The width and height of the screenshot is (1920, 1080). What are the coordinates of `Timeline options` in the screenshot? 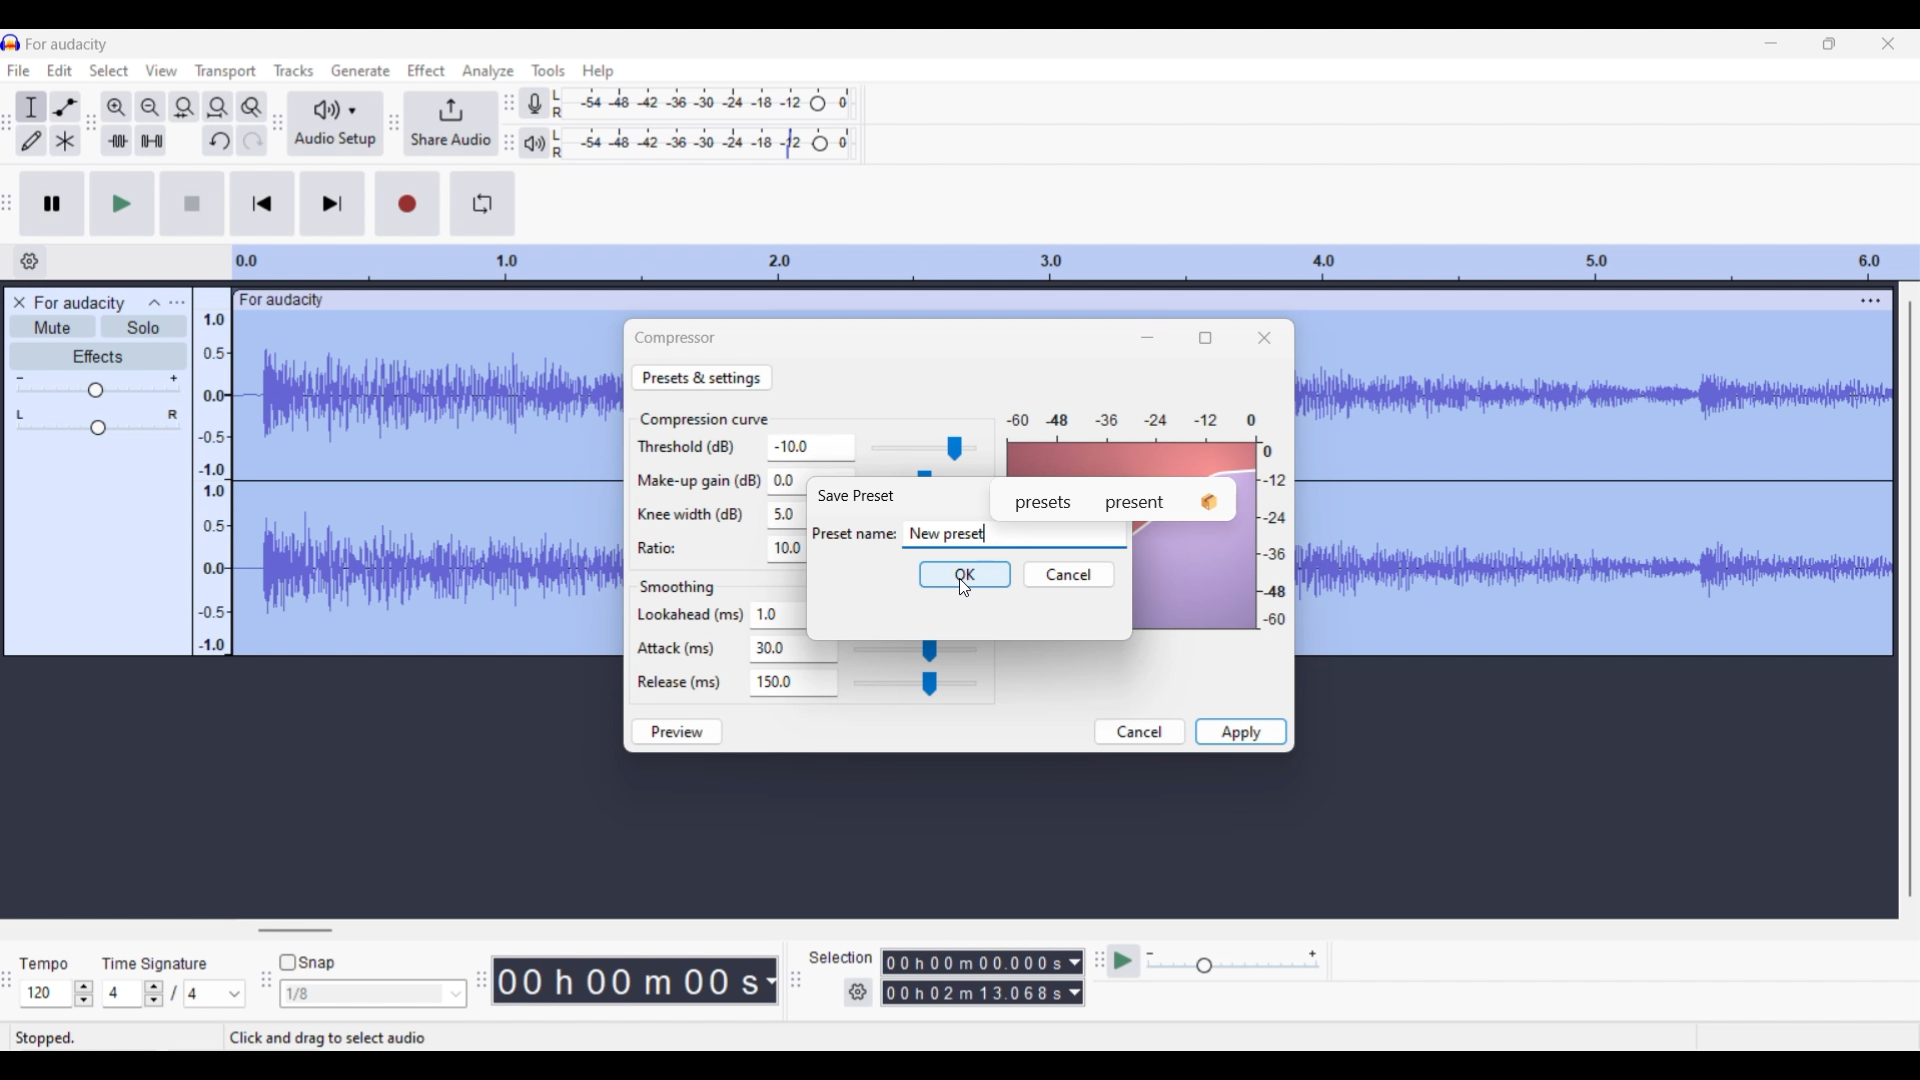 It's located at (29, 261).